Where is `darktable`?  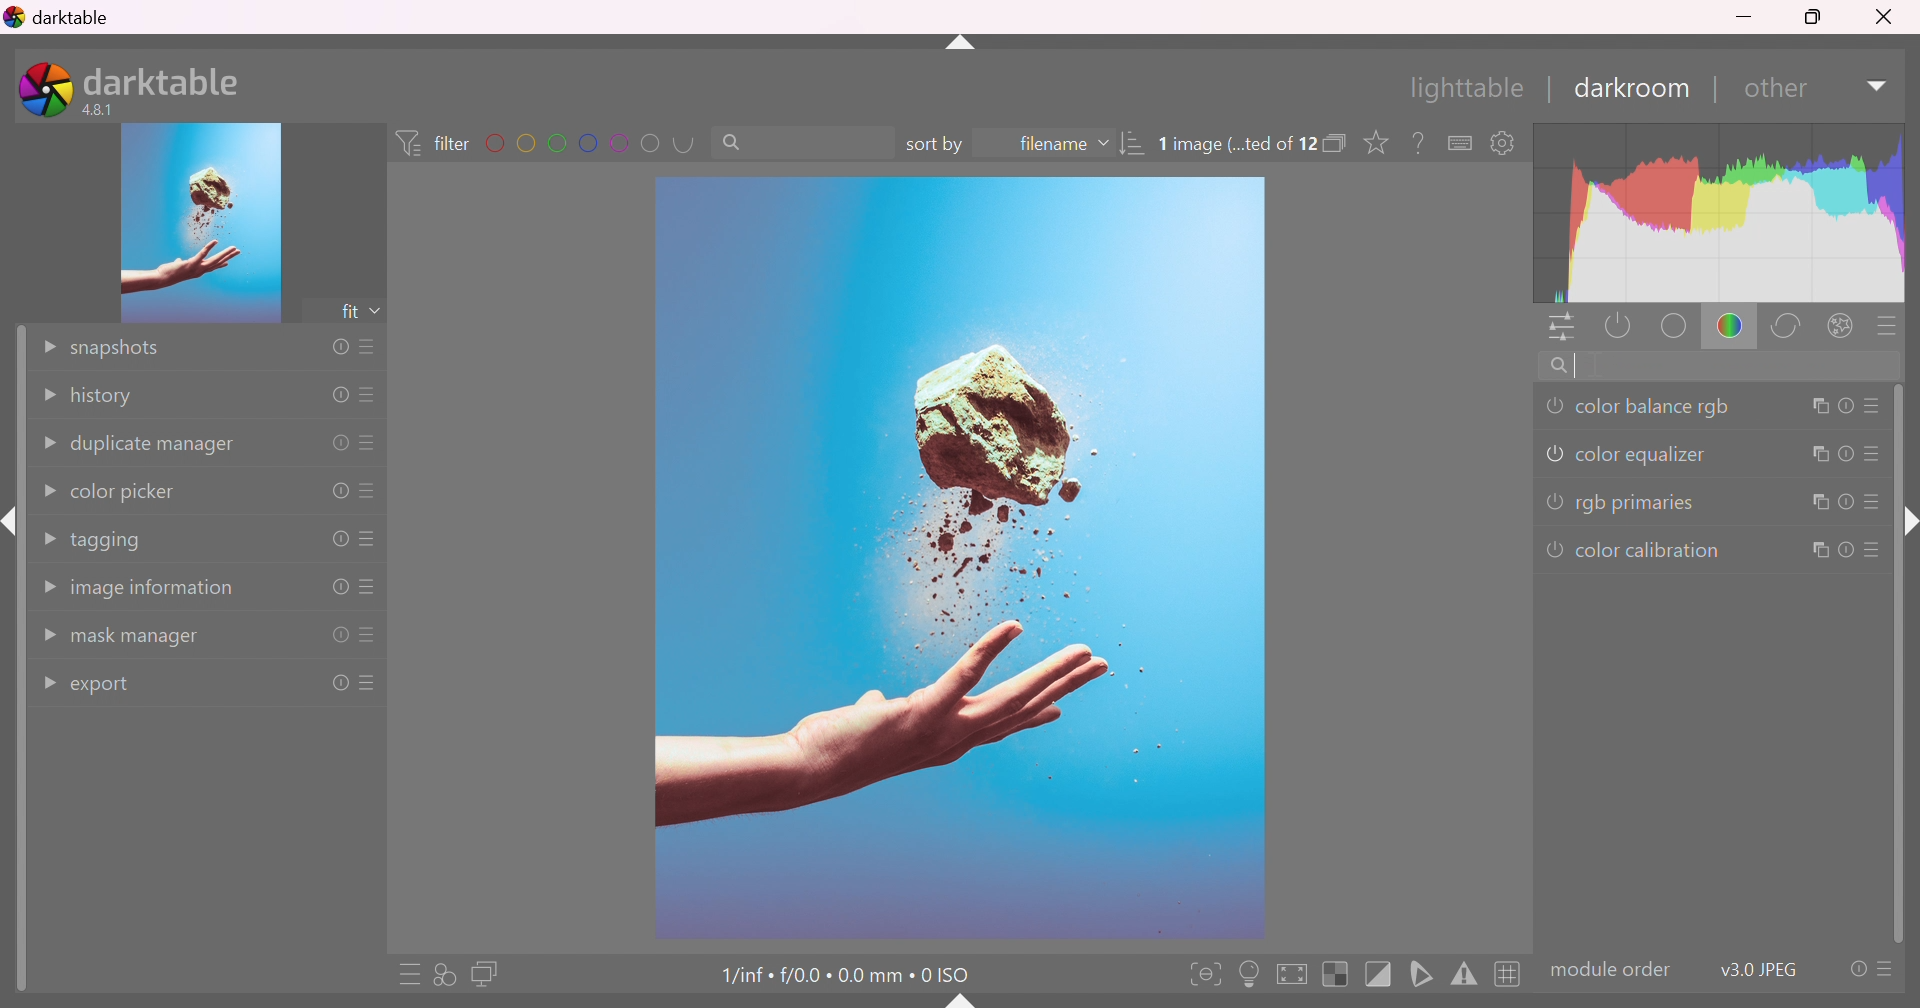
darktable is located at coordinates (167, 80).